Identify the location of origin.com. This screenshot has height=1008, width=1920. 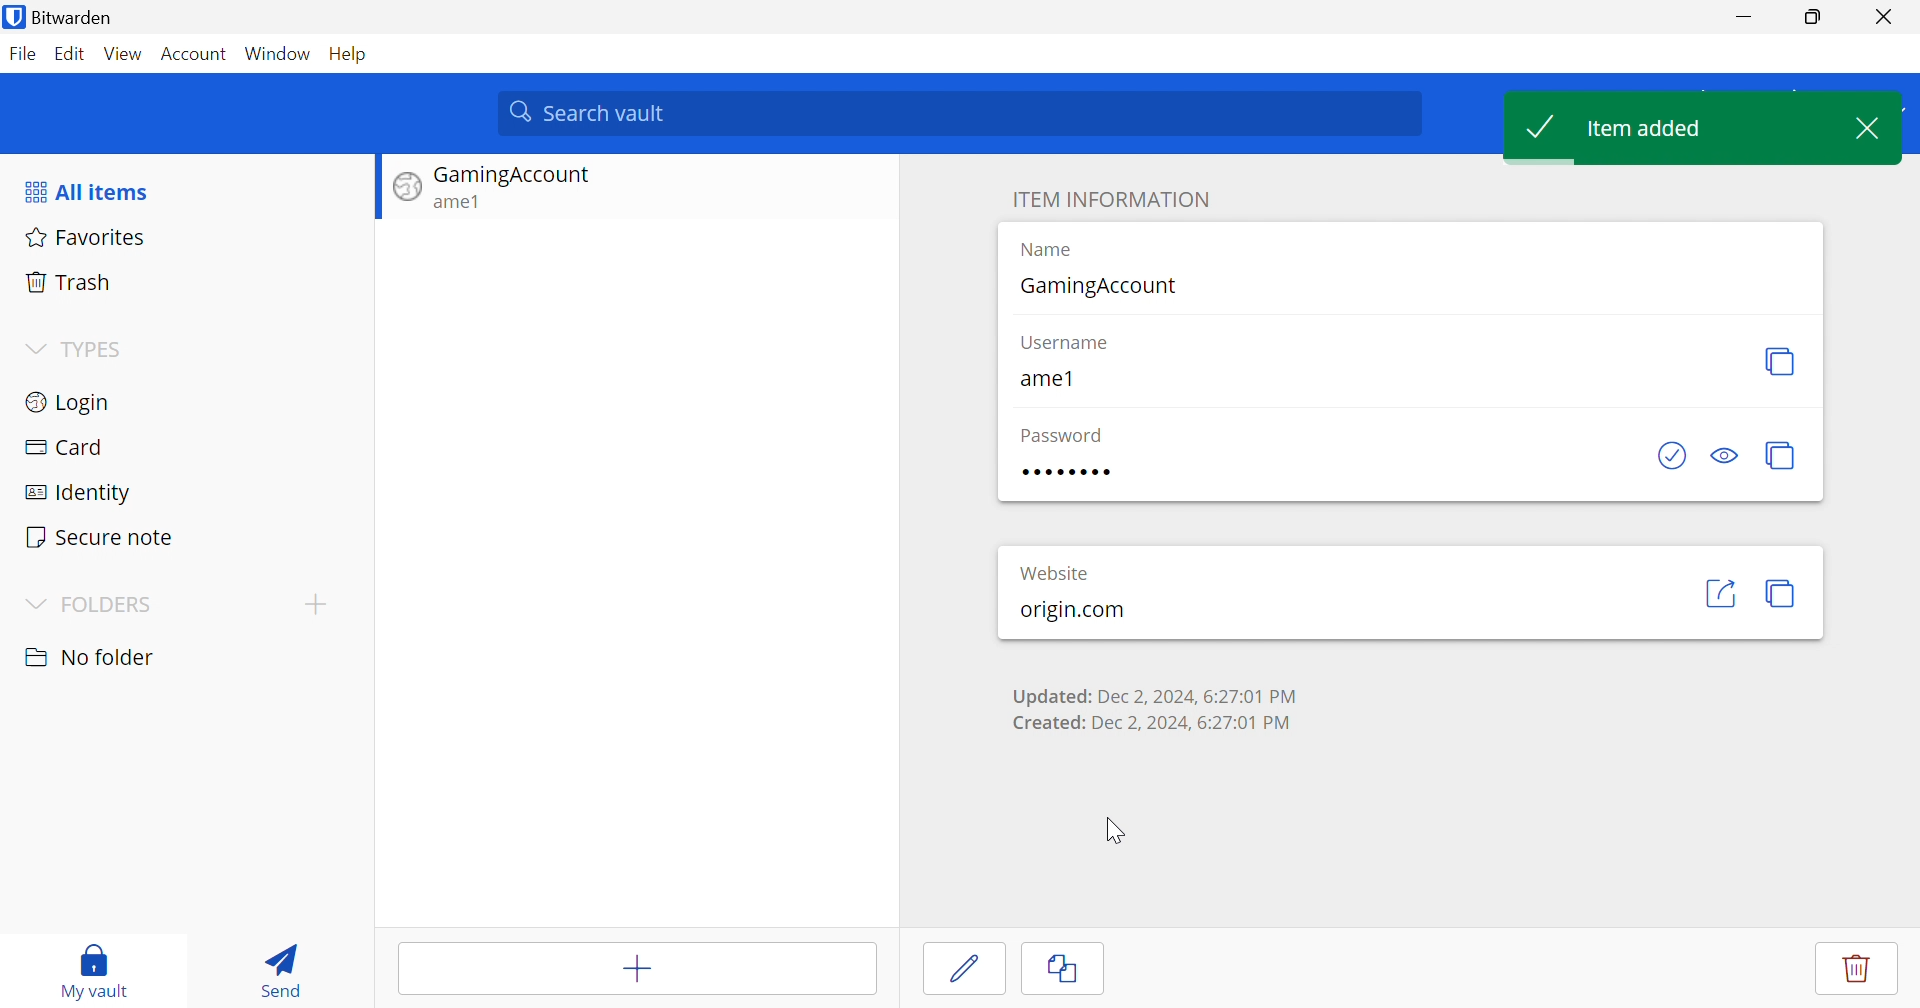
(1073, 613).